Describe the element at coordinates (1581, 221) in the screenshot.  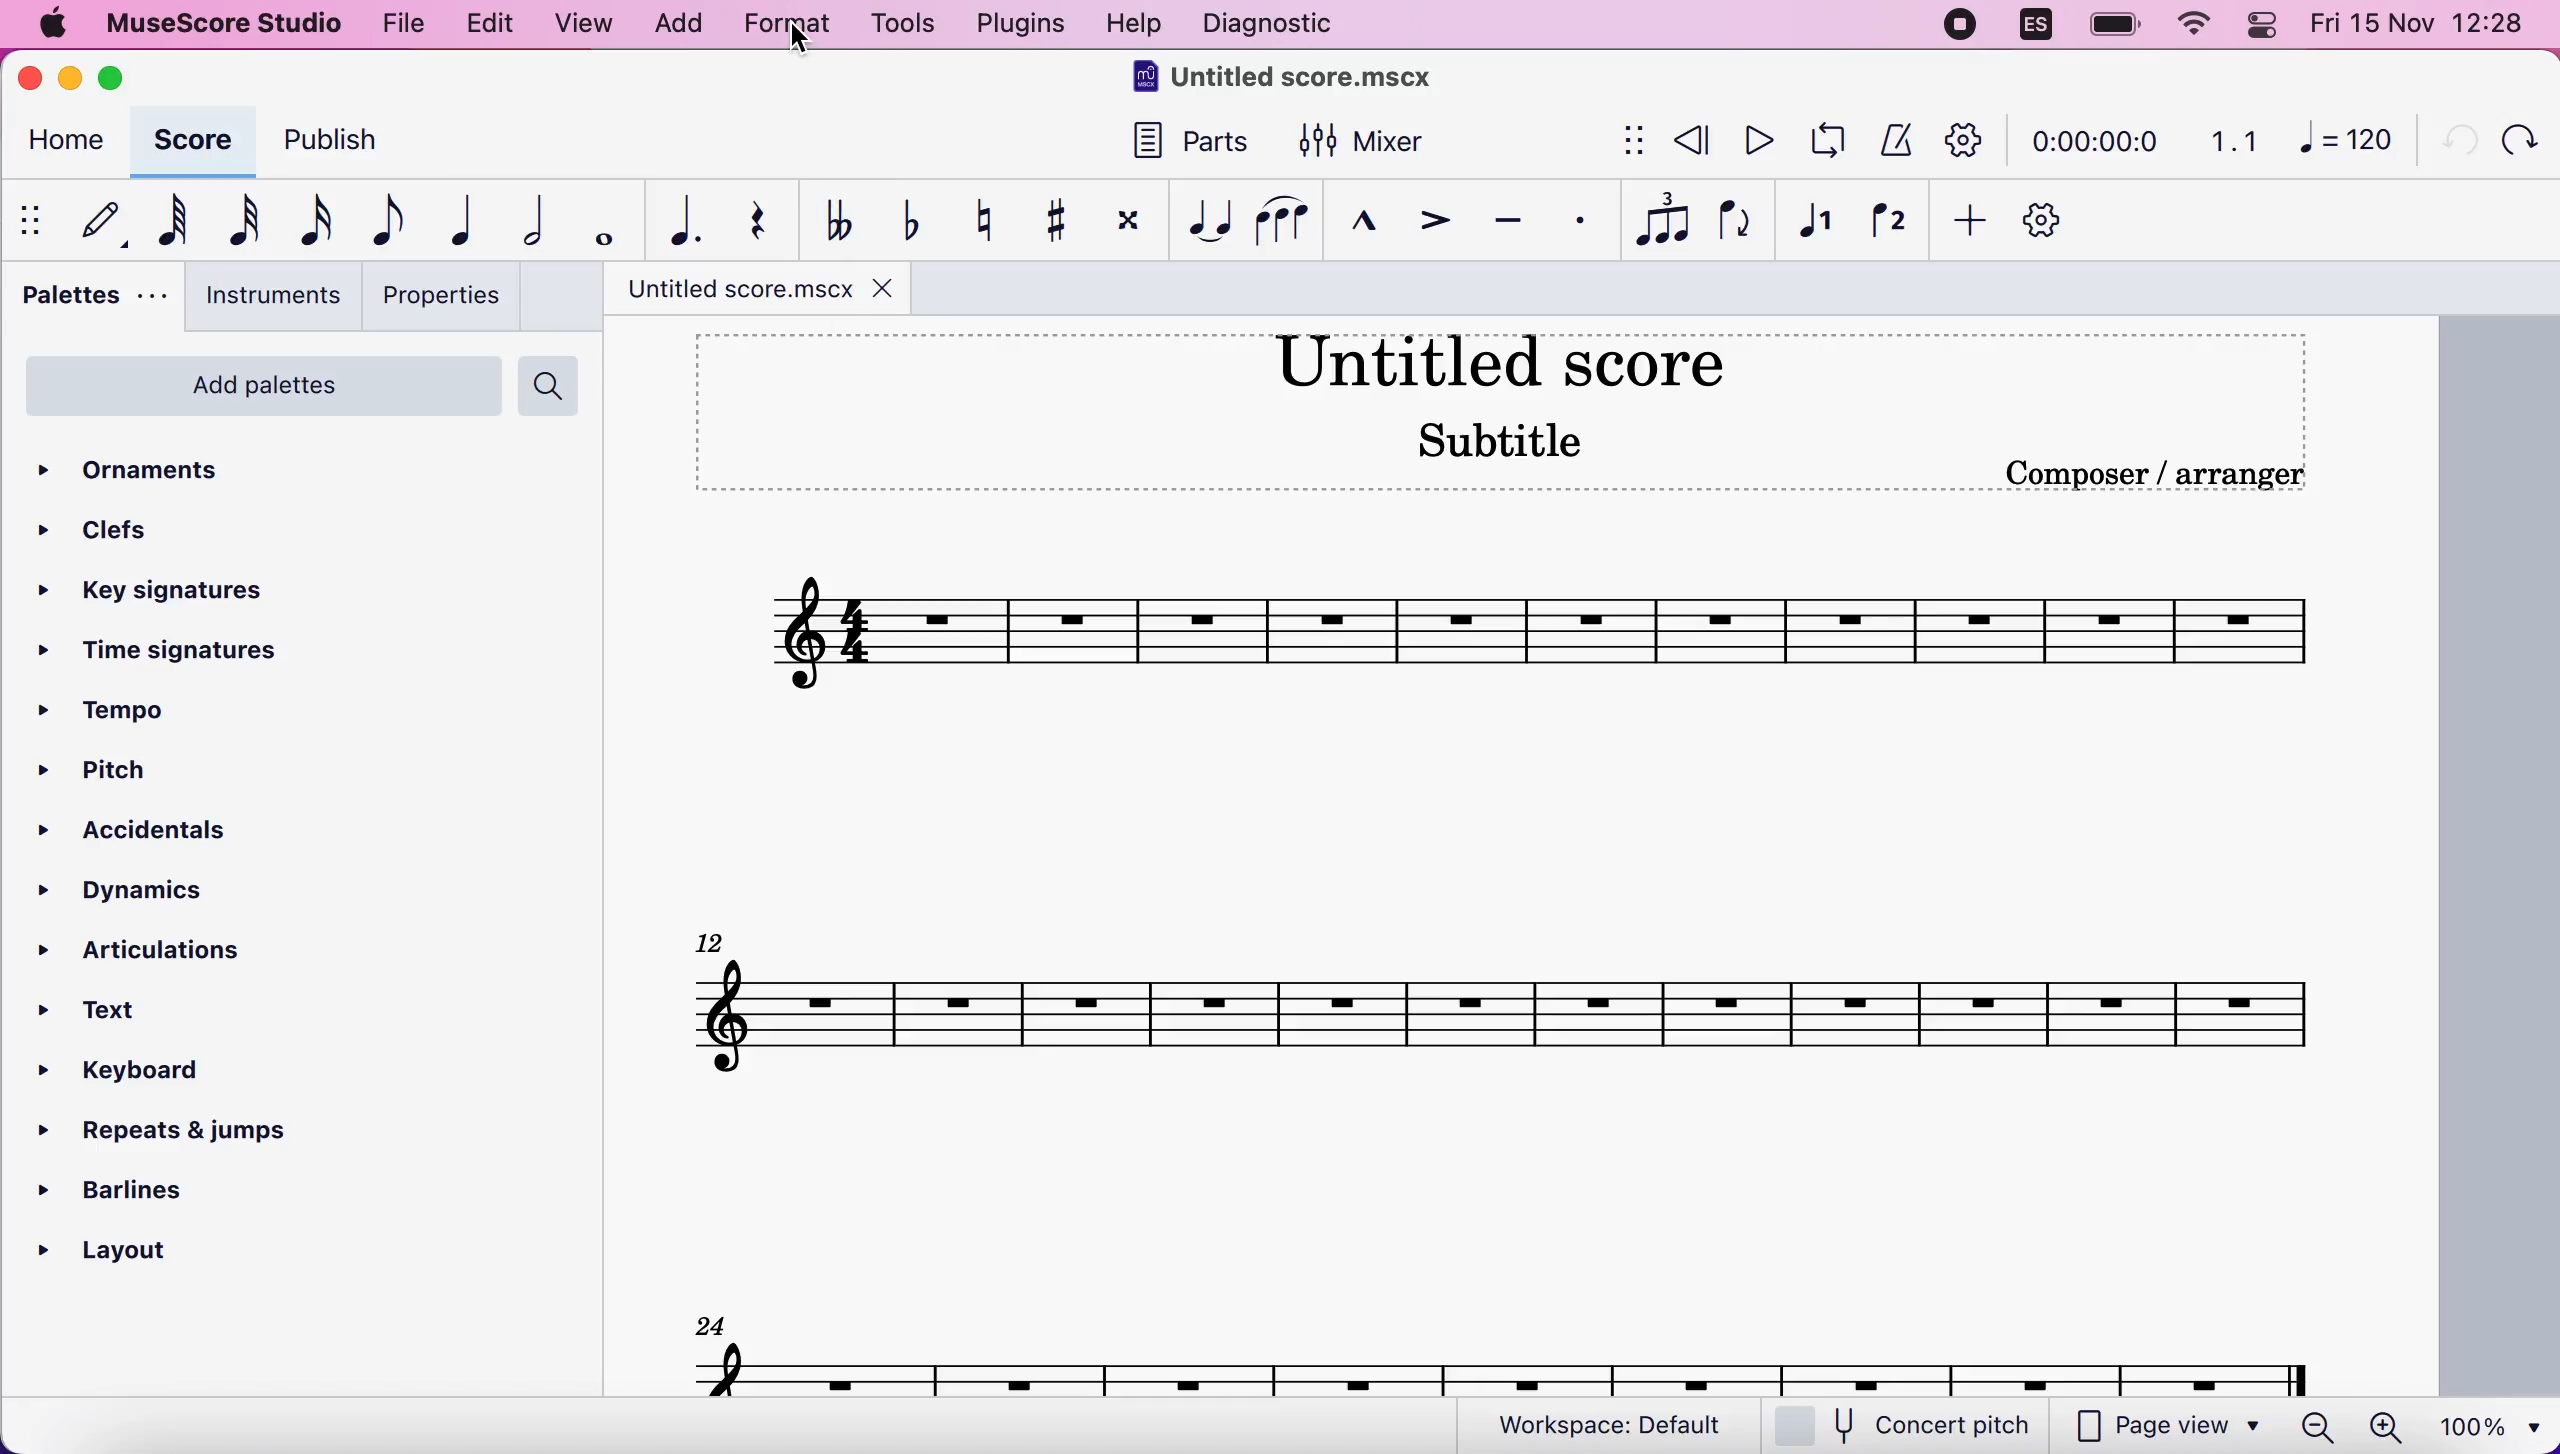
I see `staccato` at that location.